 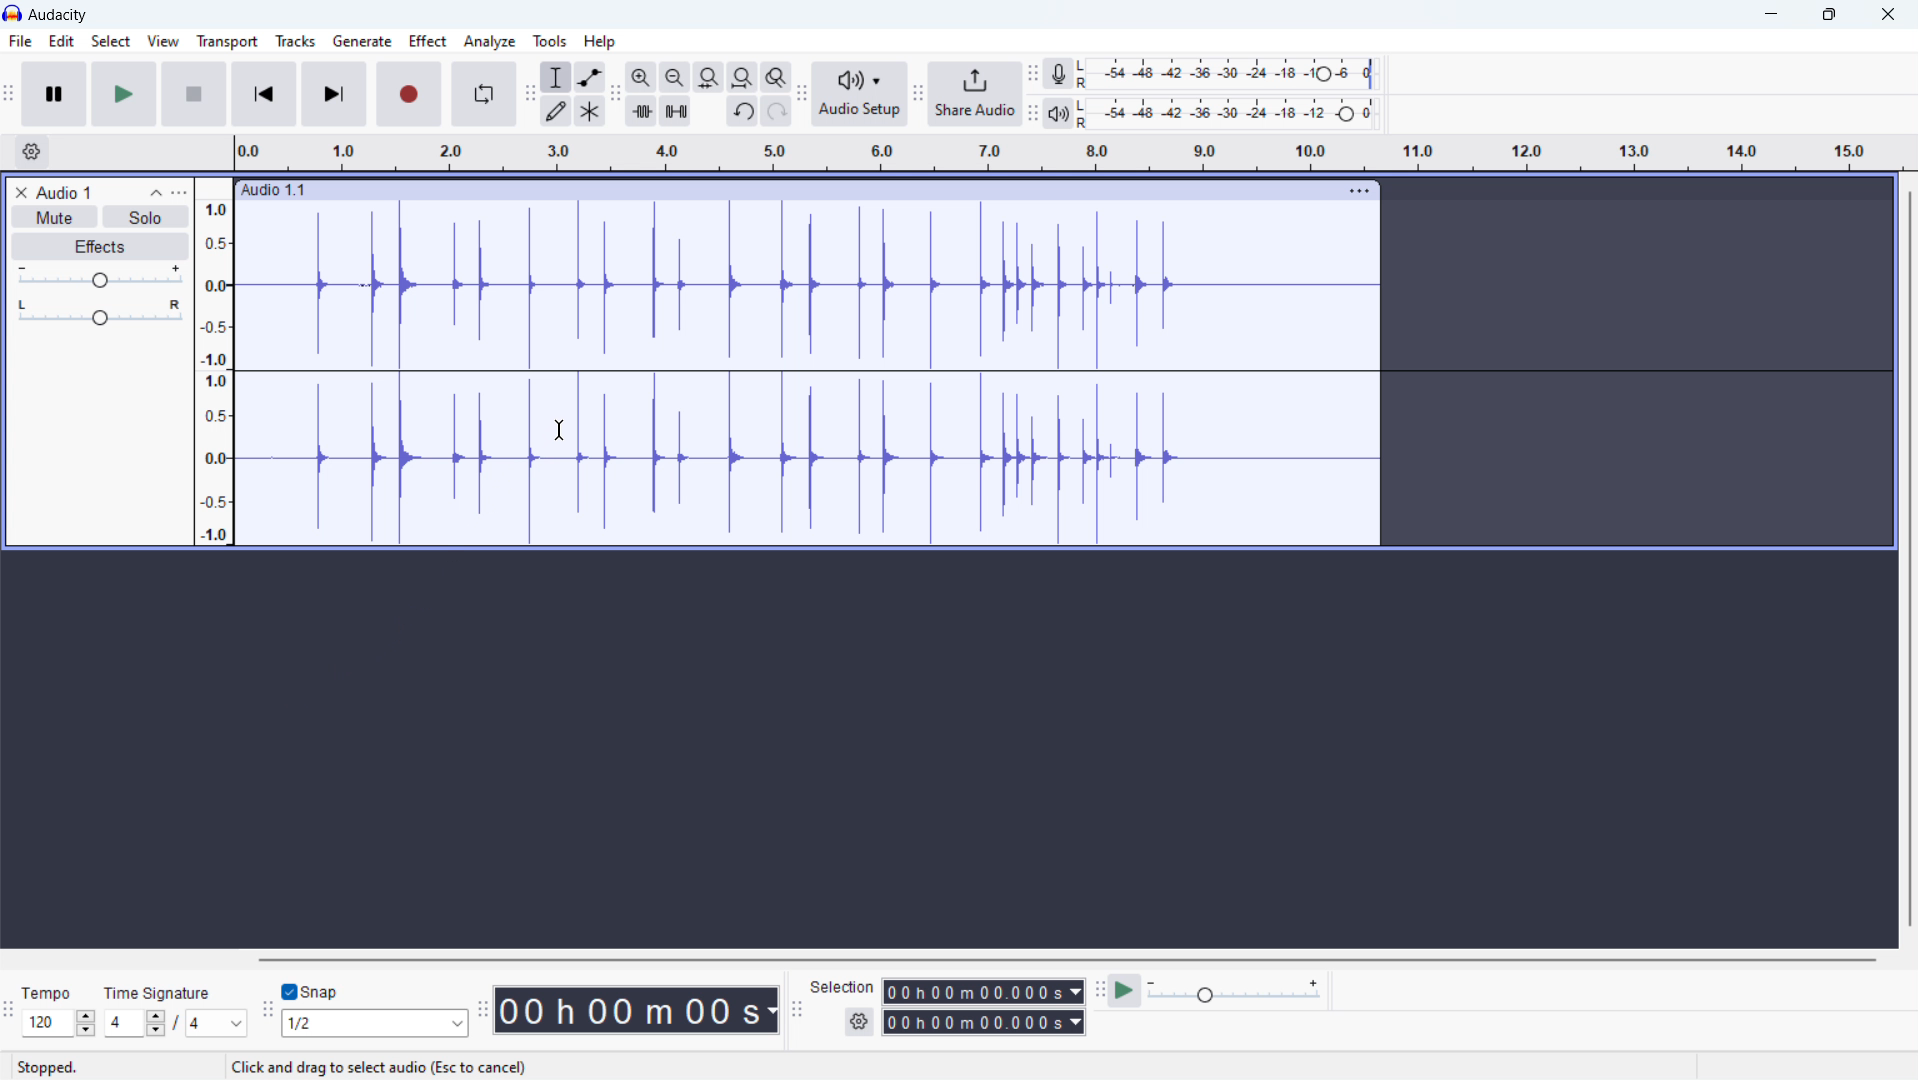 I want to click on Selection, so click(x=844, y=986).